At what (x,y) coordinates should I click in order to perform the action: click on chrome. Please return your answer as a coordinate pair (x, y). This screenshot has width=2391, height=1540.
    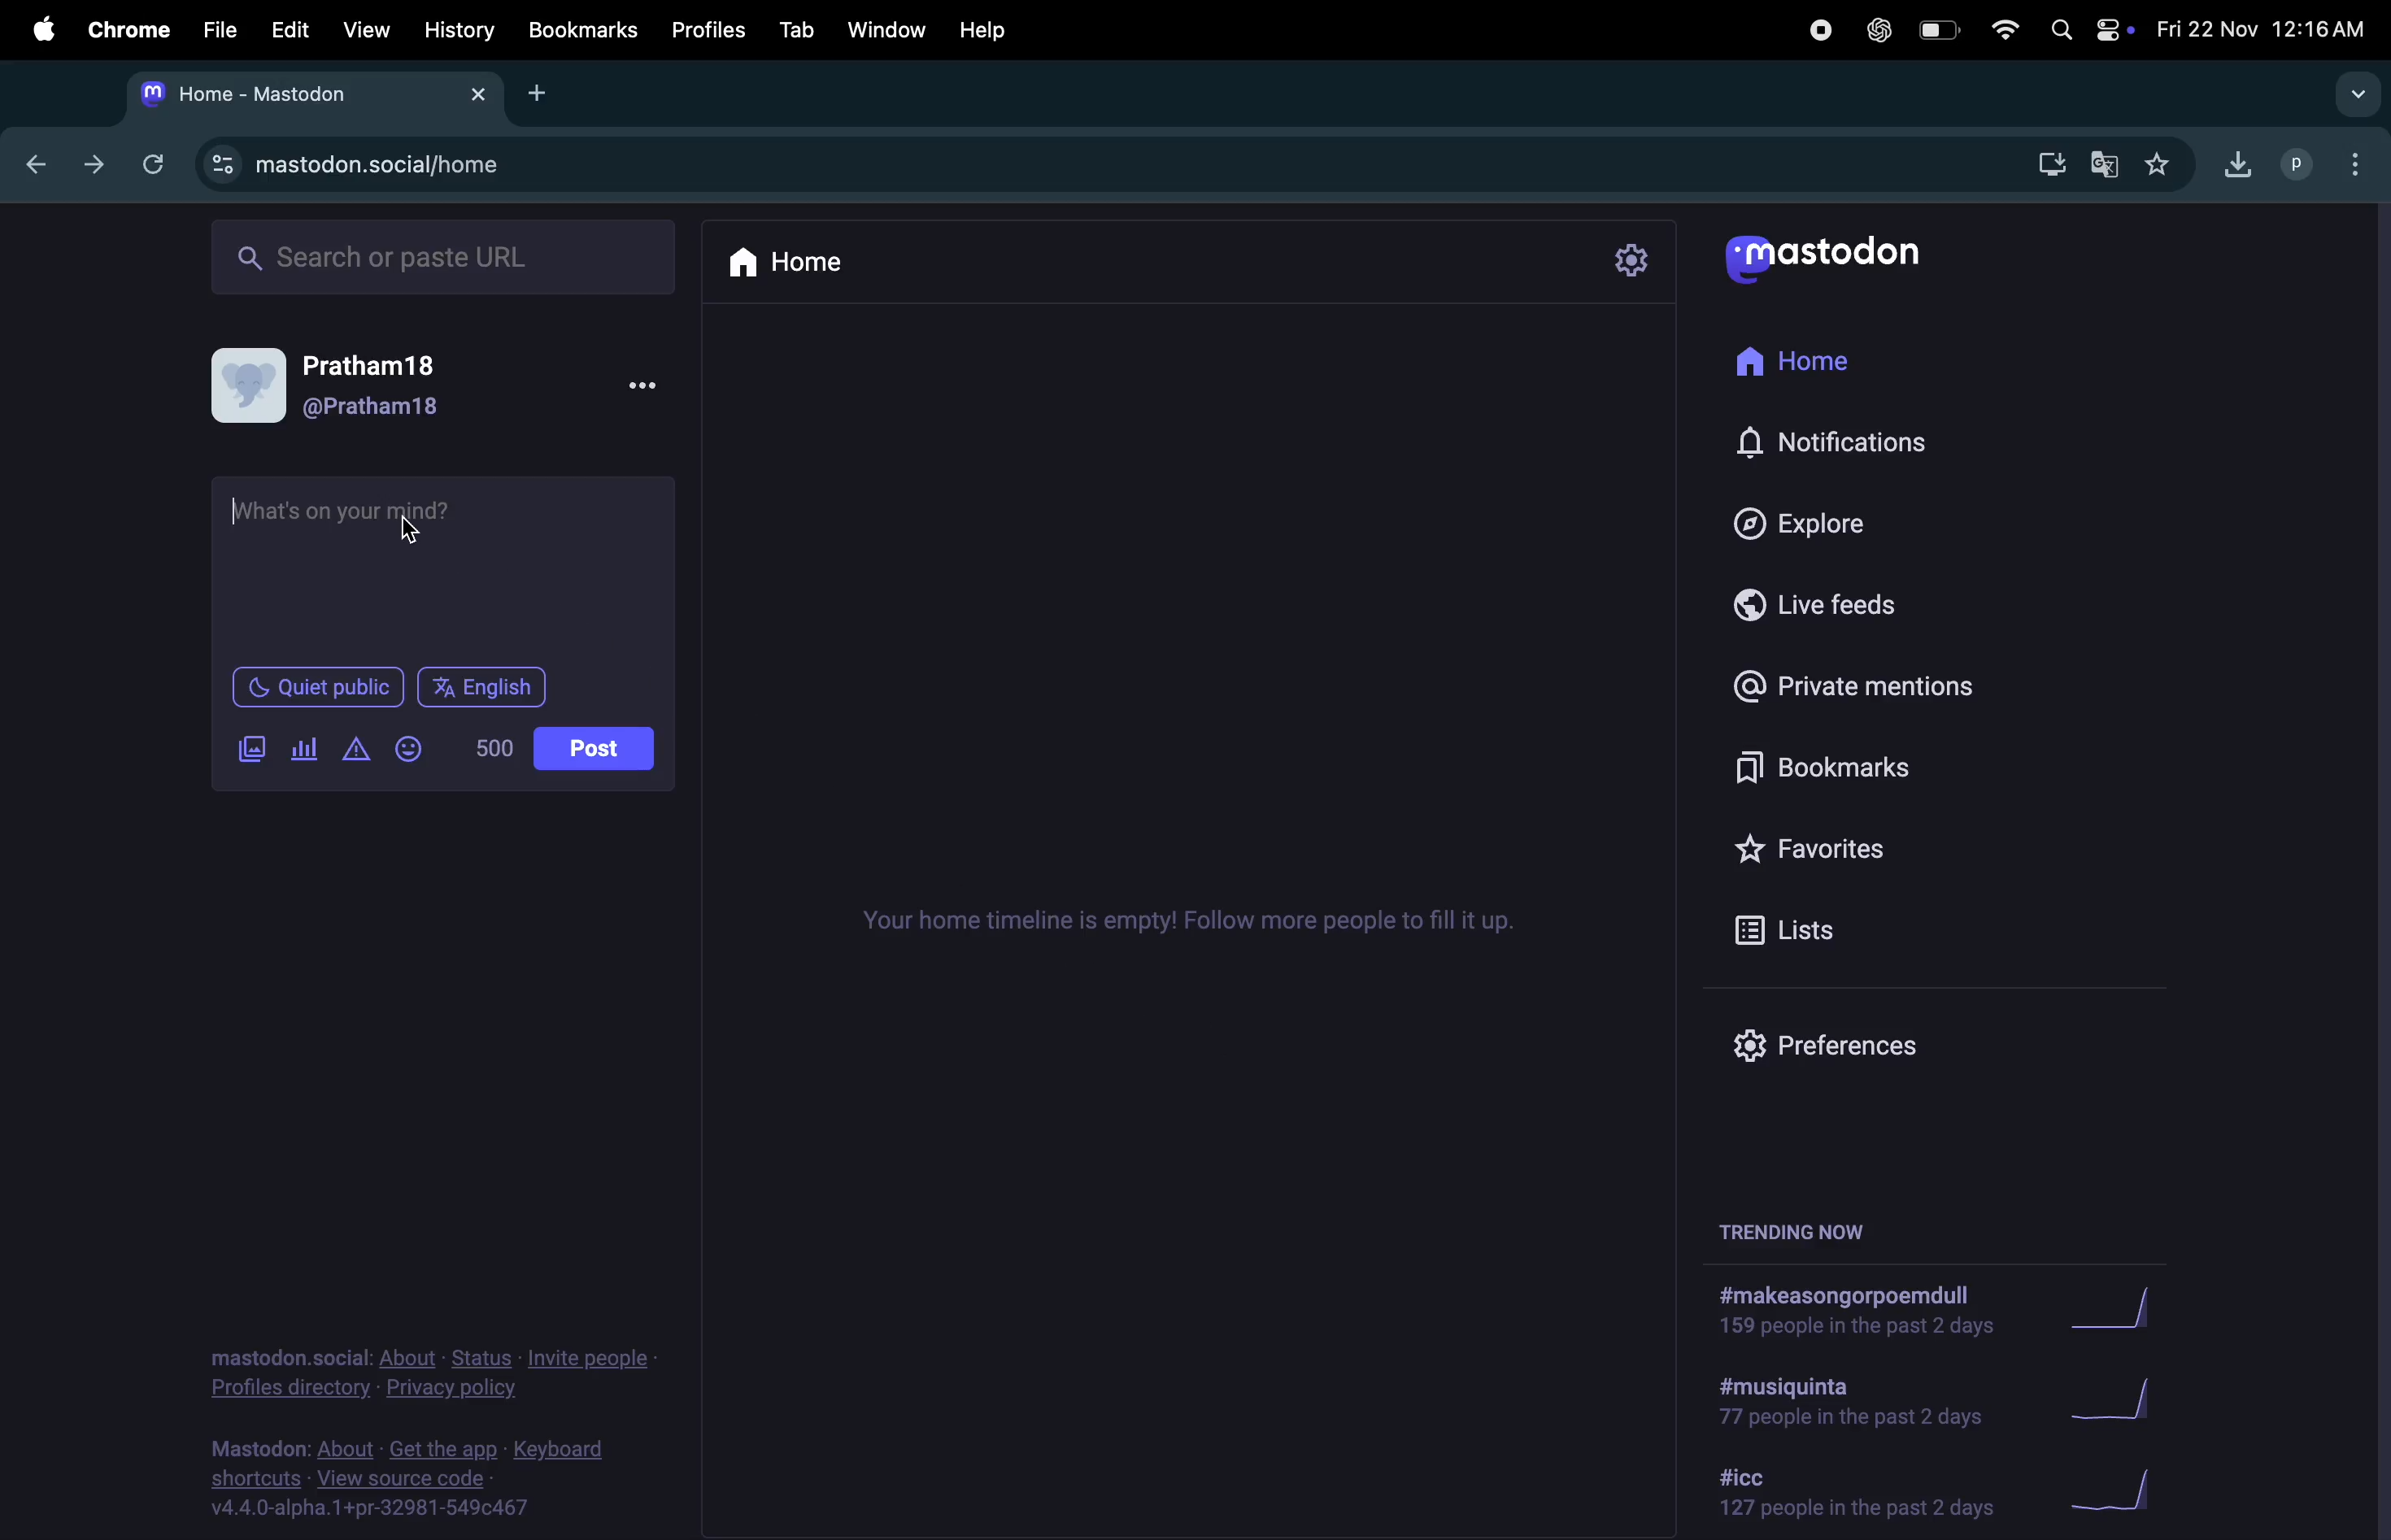
    Looking at the image, I should click on (128, 26).